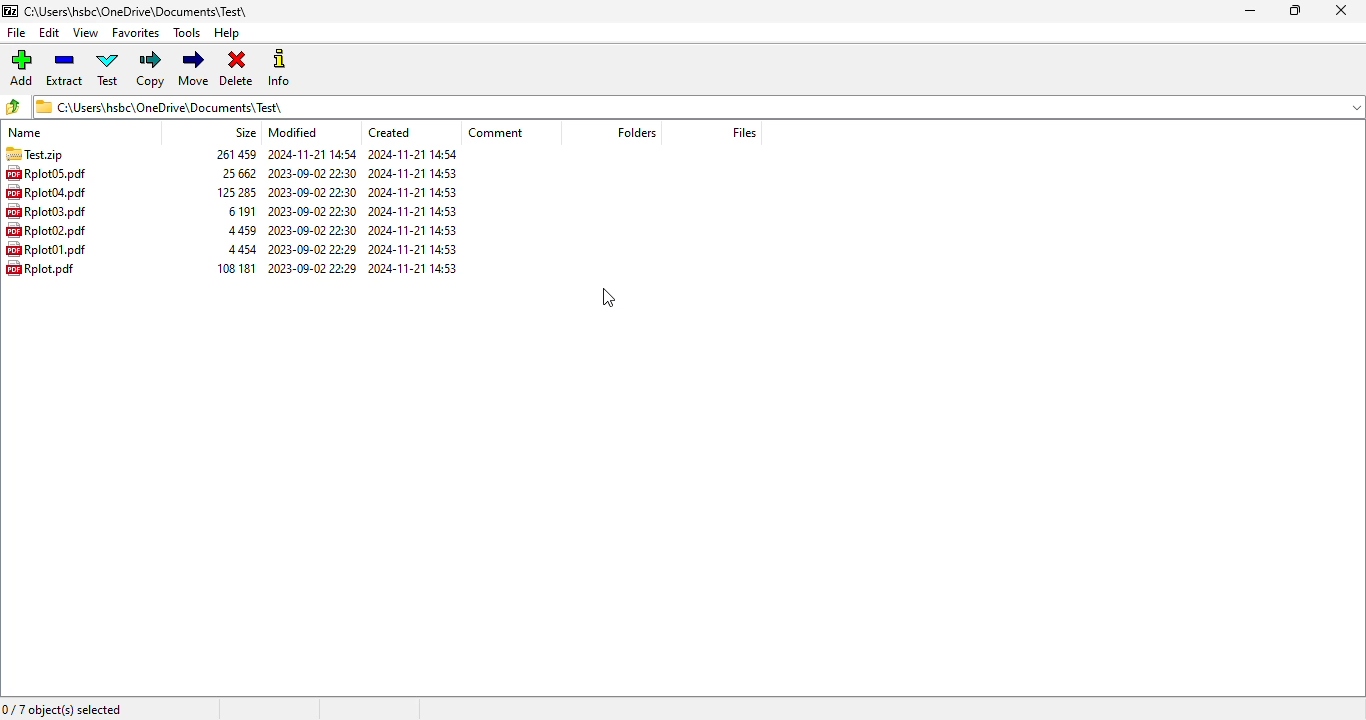 Image resolution: width=1366 pixels, height=720 pixels. Describe the element at coordinates (239, 230) in the screenshot. I see `size` at that location.